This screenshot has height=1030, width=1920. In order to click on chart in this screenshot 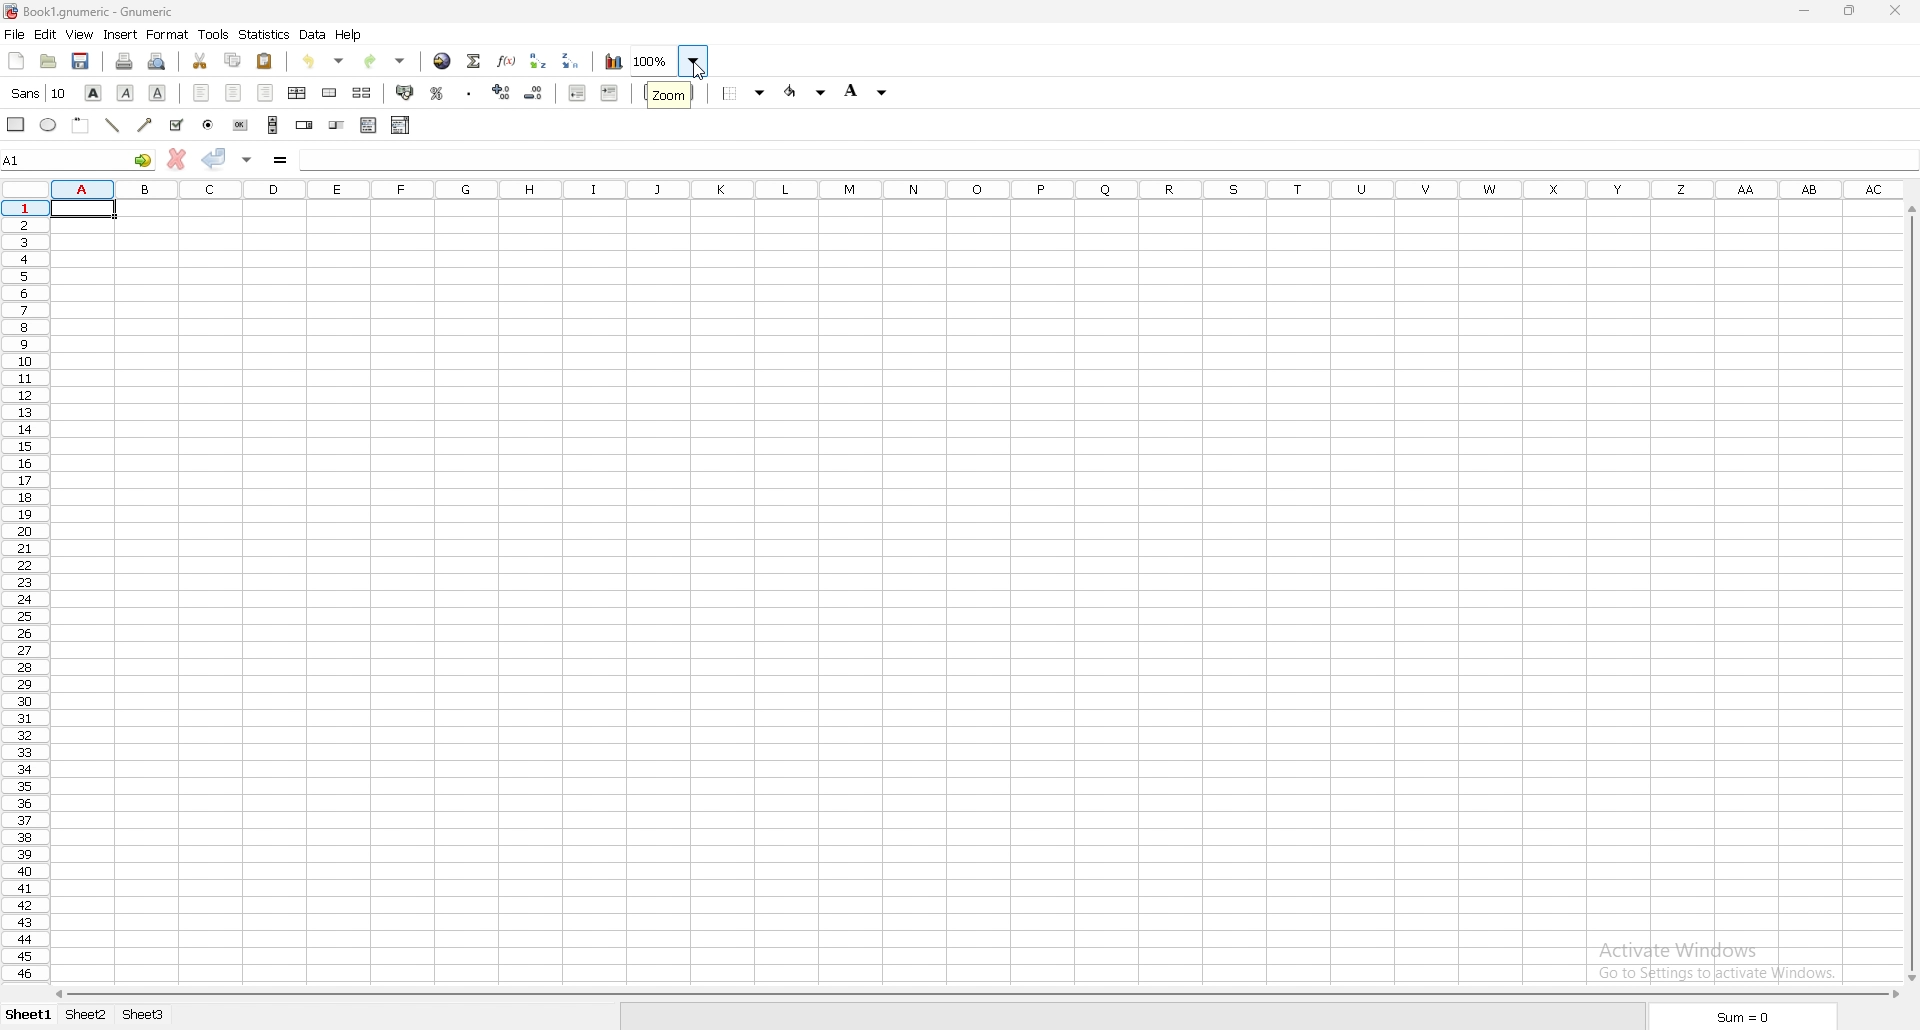, I will do `click(613, 63)`.